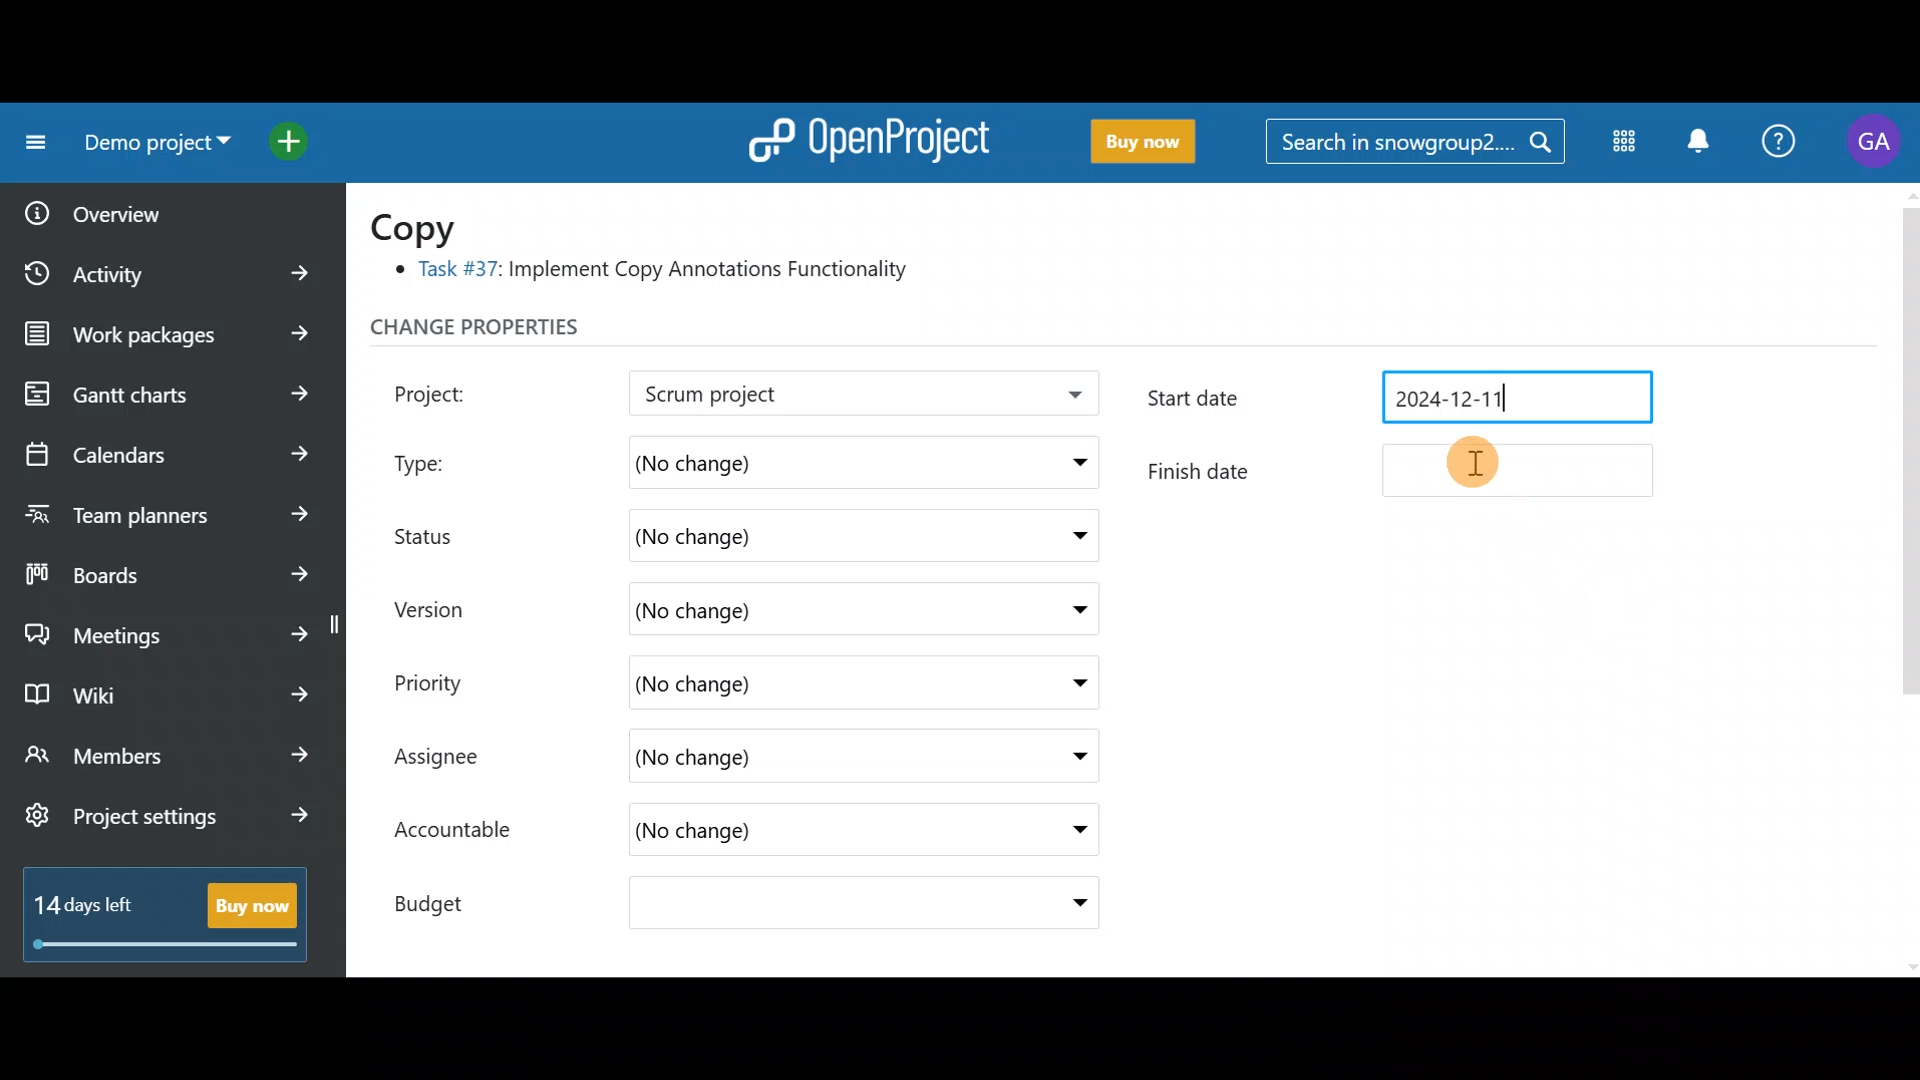  Describe the element at coordinates (790, 759) in the screenshot. I see `(No change)` at that location.